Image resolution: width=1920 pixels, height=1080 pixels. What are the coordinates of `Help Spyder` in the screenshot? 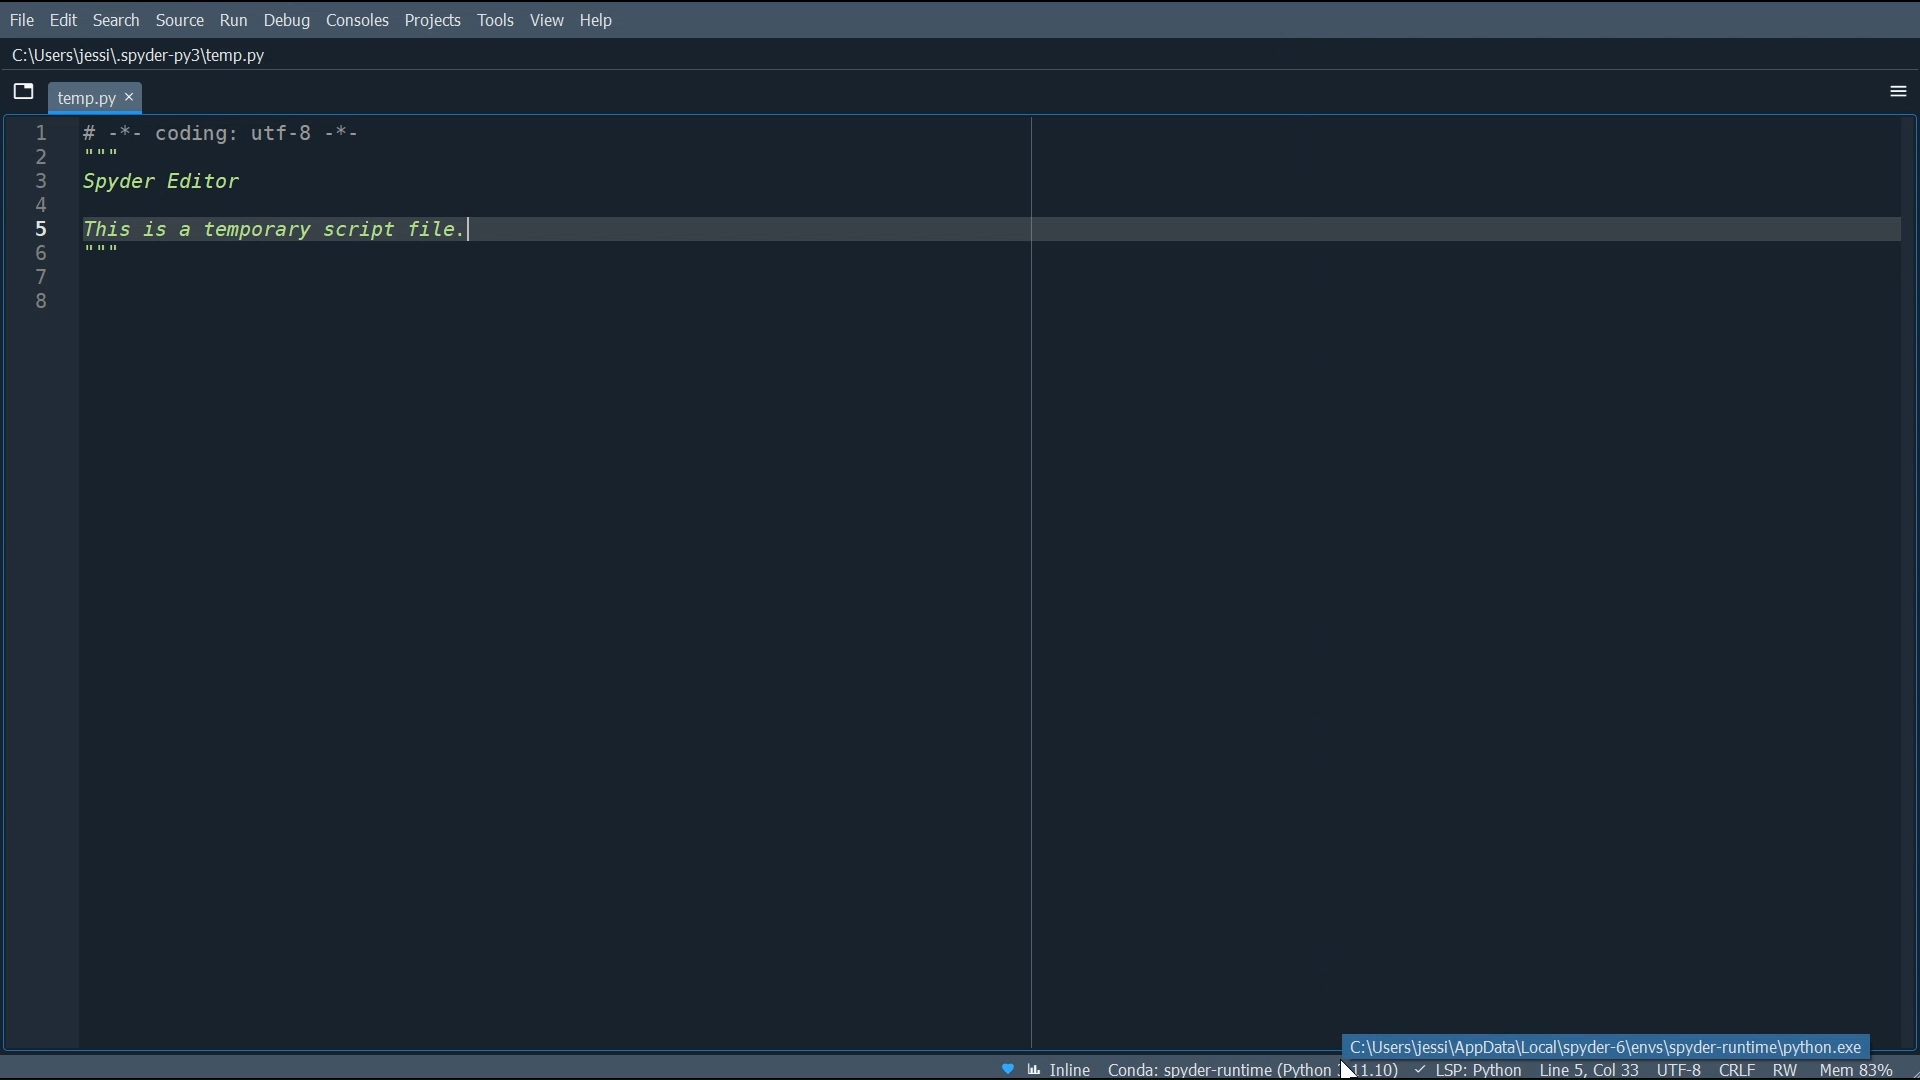 It's located at (1007, 1066).